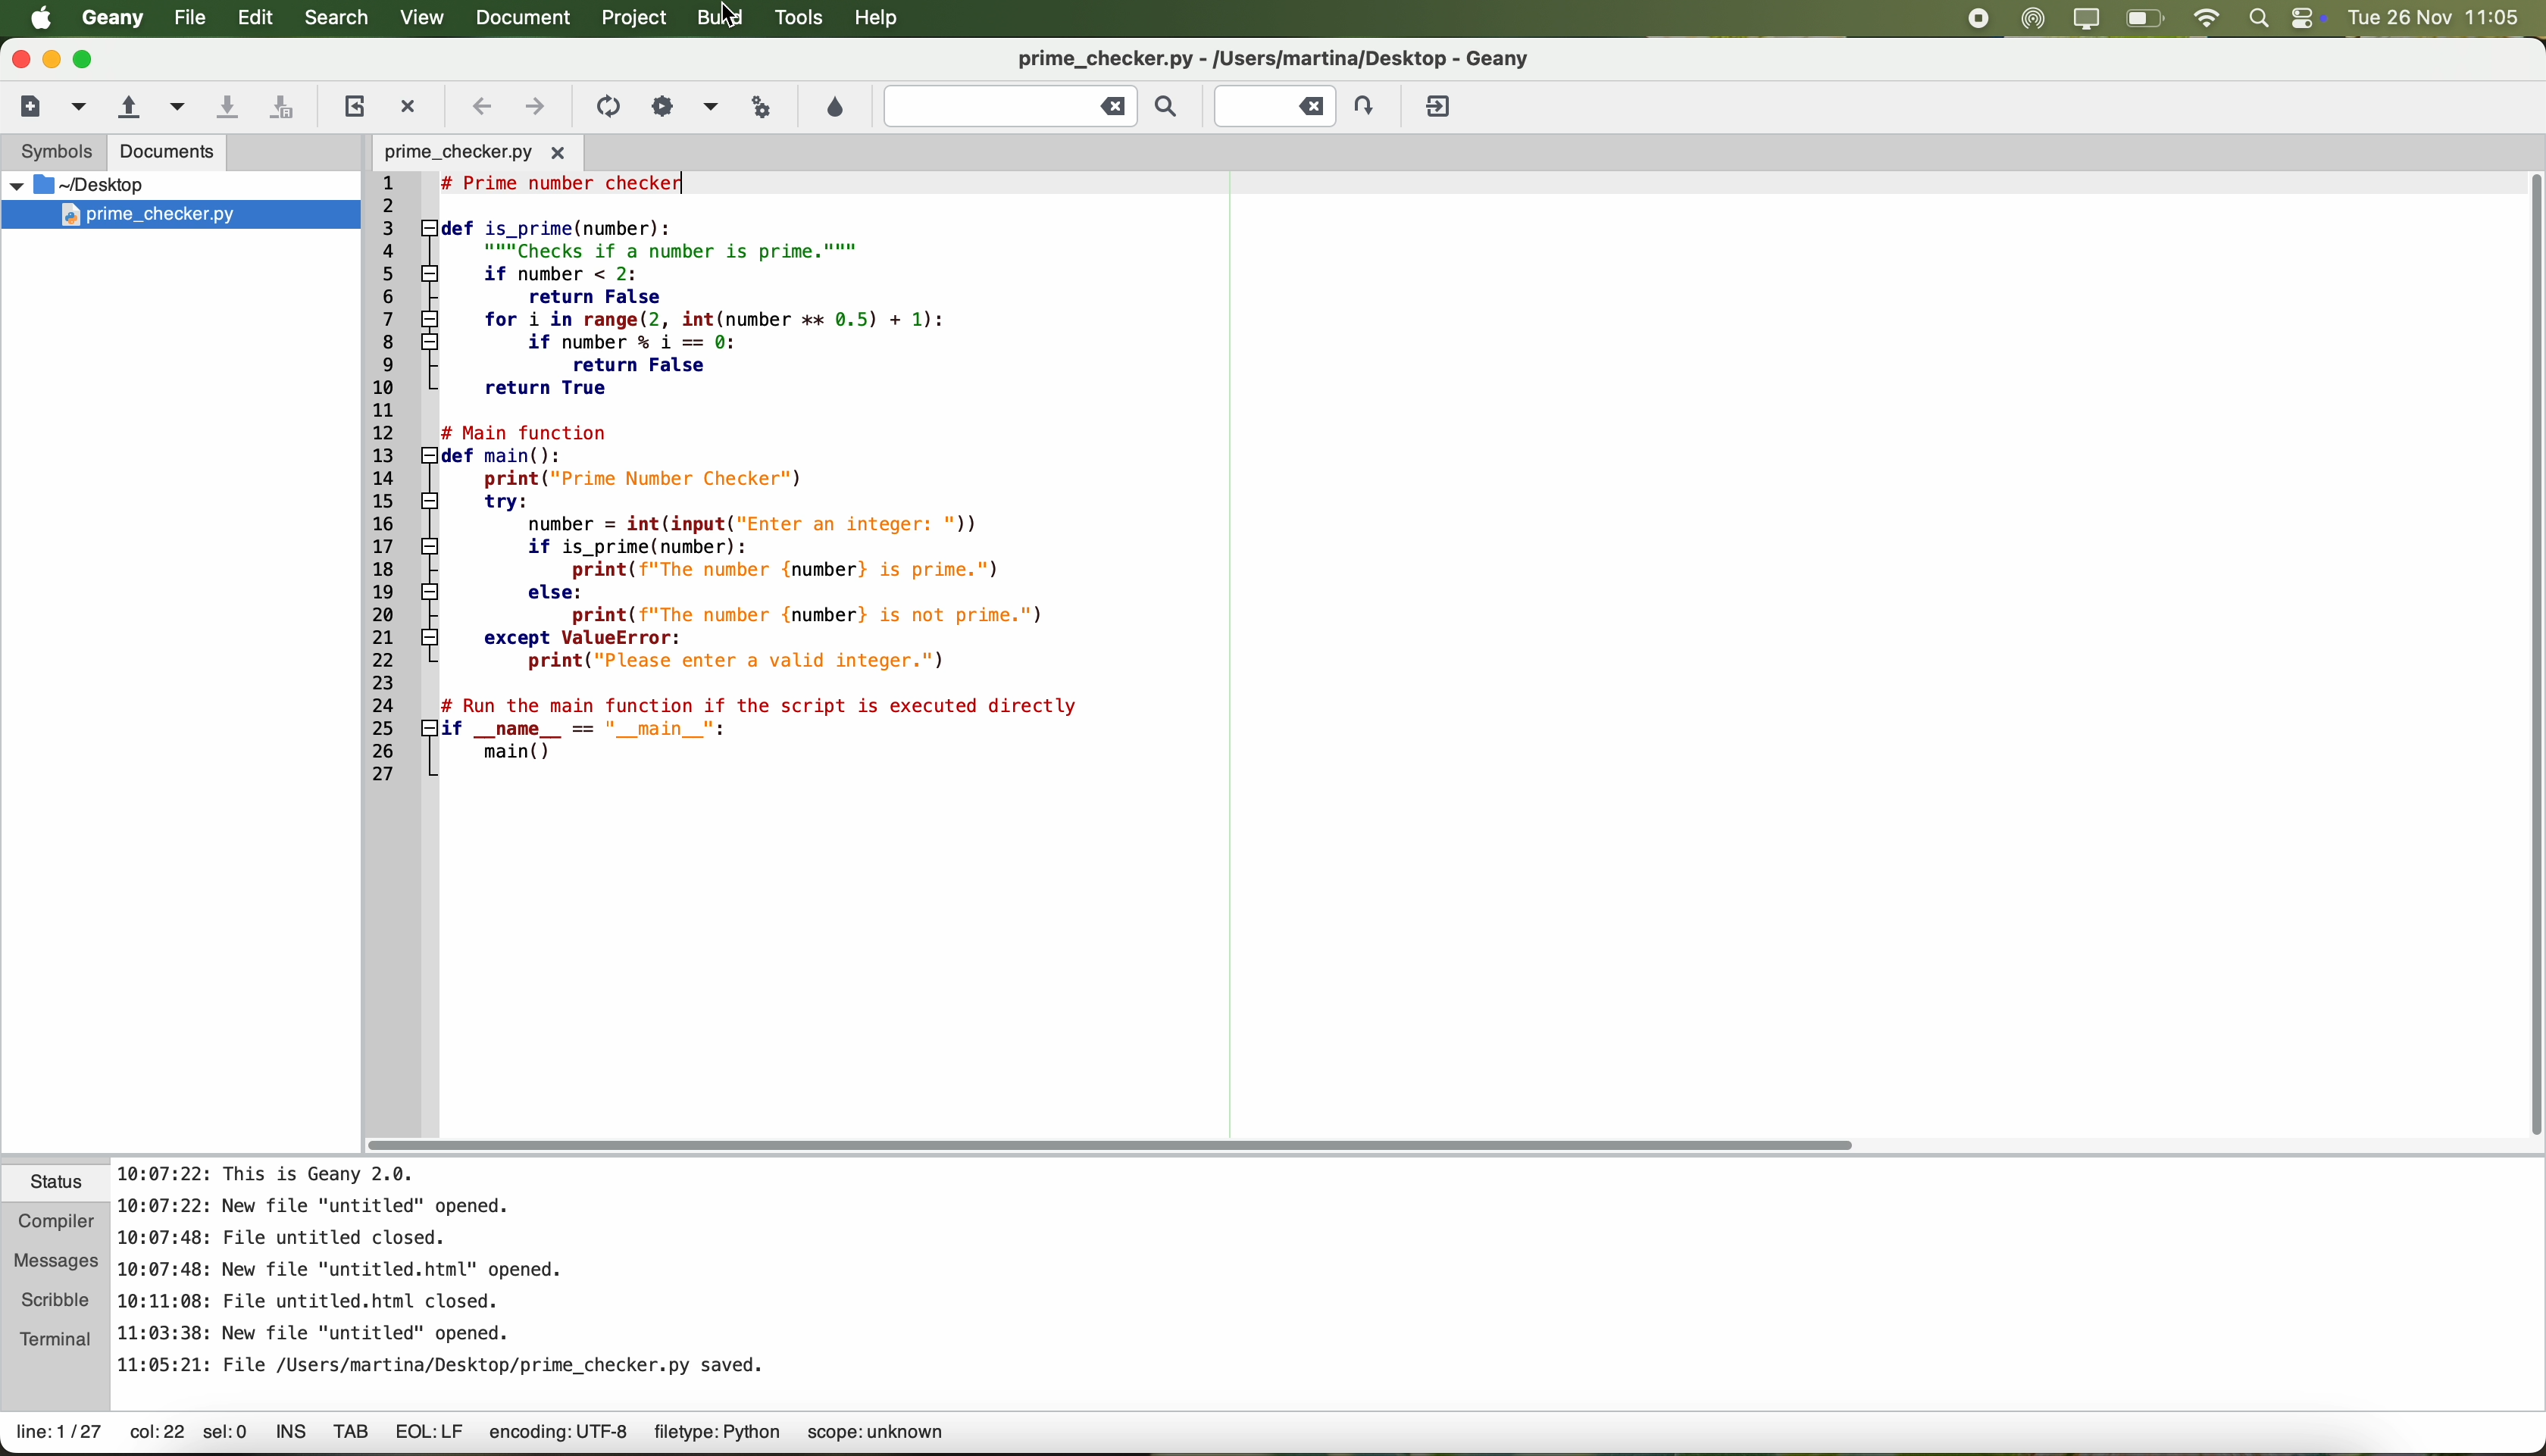 Image resolution: width=2546 pixels, height=1456 pixels. Describe the element at coordinates (530, 19) in the screenshot. I see `document` at that location.